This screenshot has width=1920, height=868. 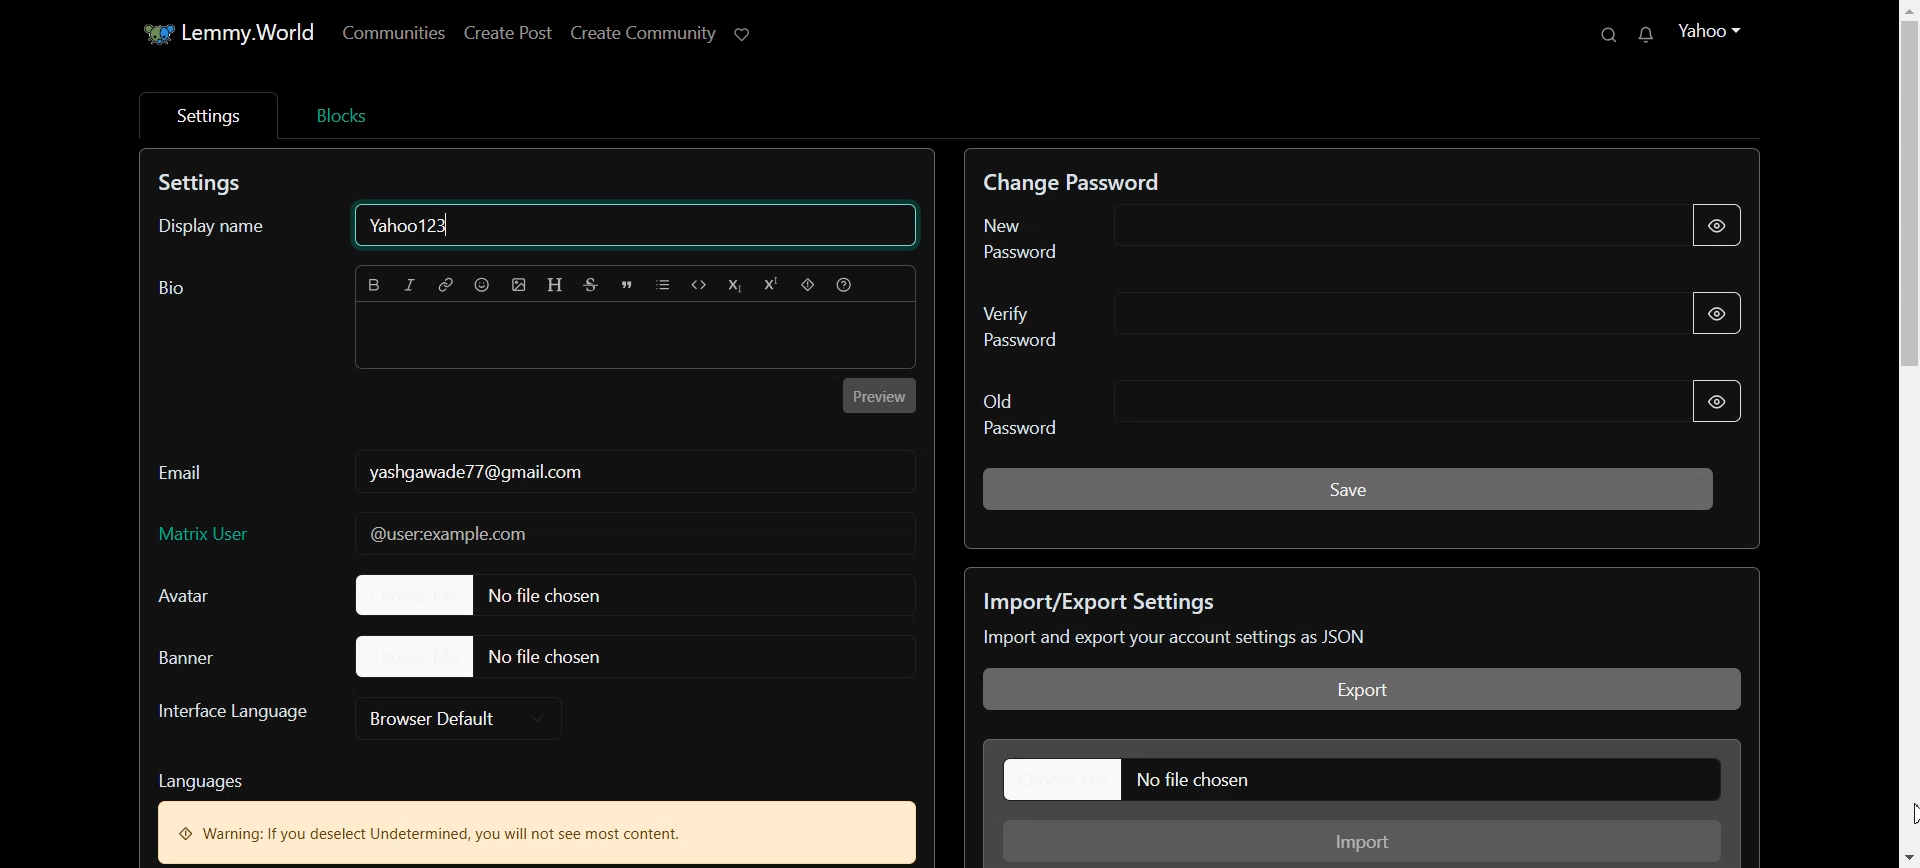 I want to click on Code, so click(x=701, y=287).